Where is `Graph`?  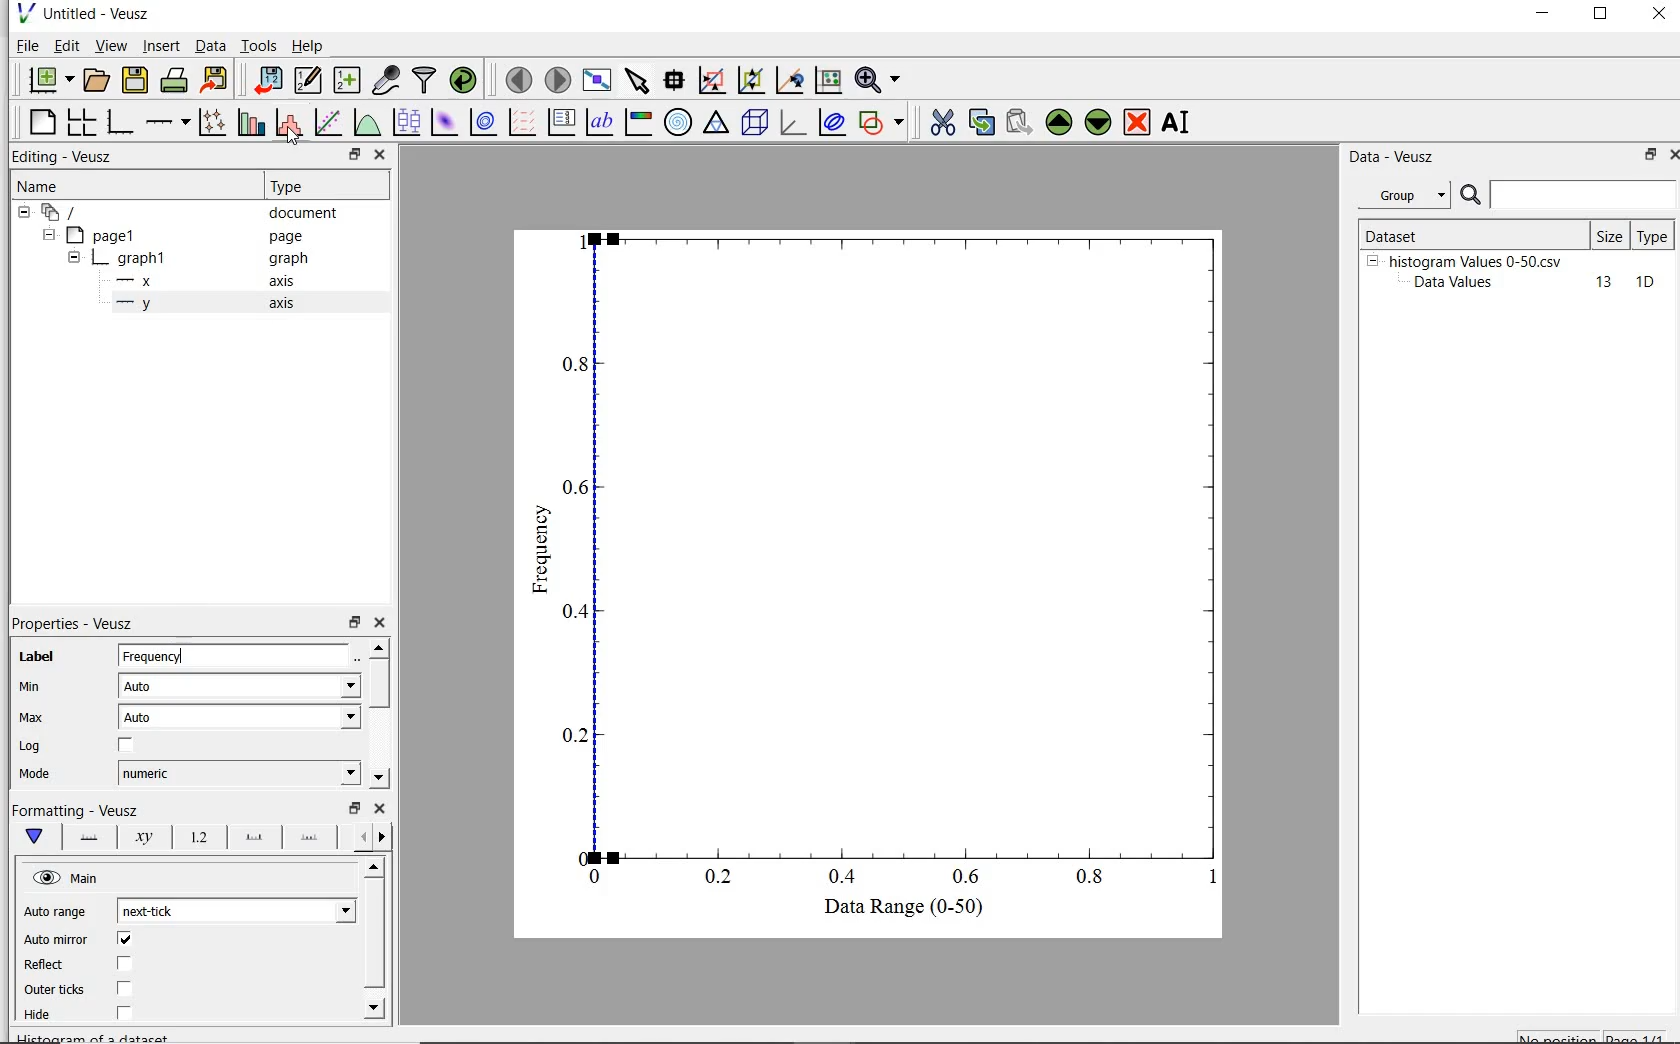 Graph is located at coordinates (892, 556).